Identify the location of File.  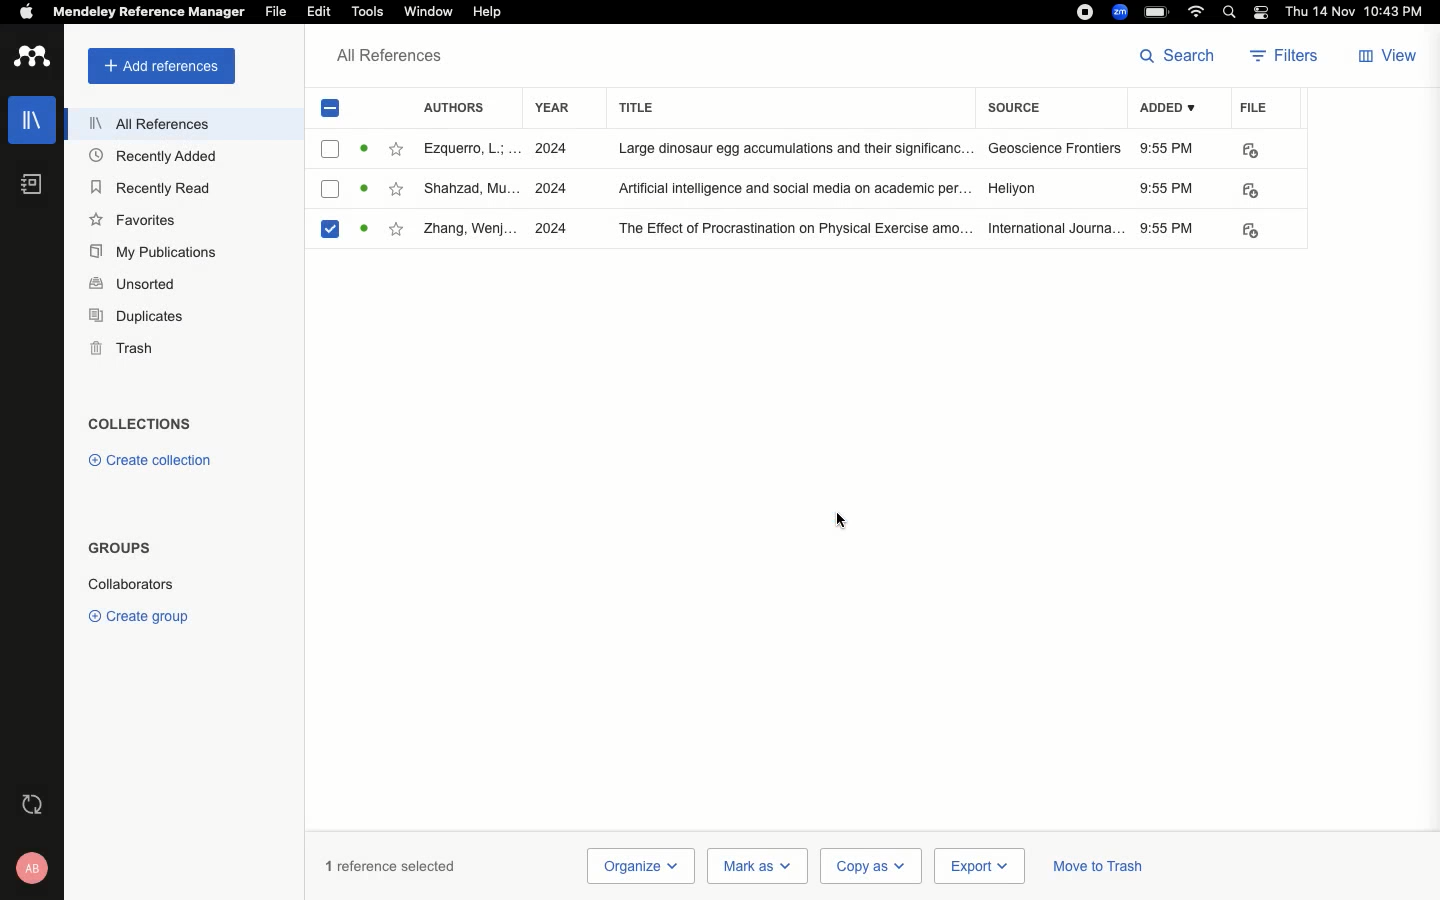
(277, 12).